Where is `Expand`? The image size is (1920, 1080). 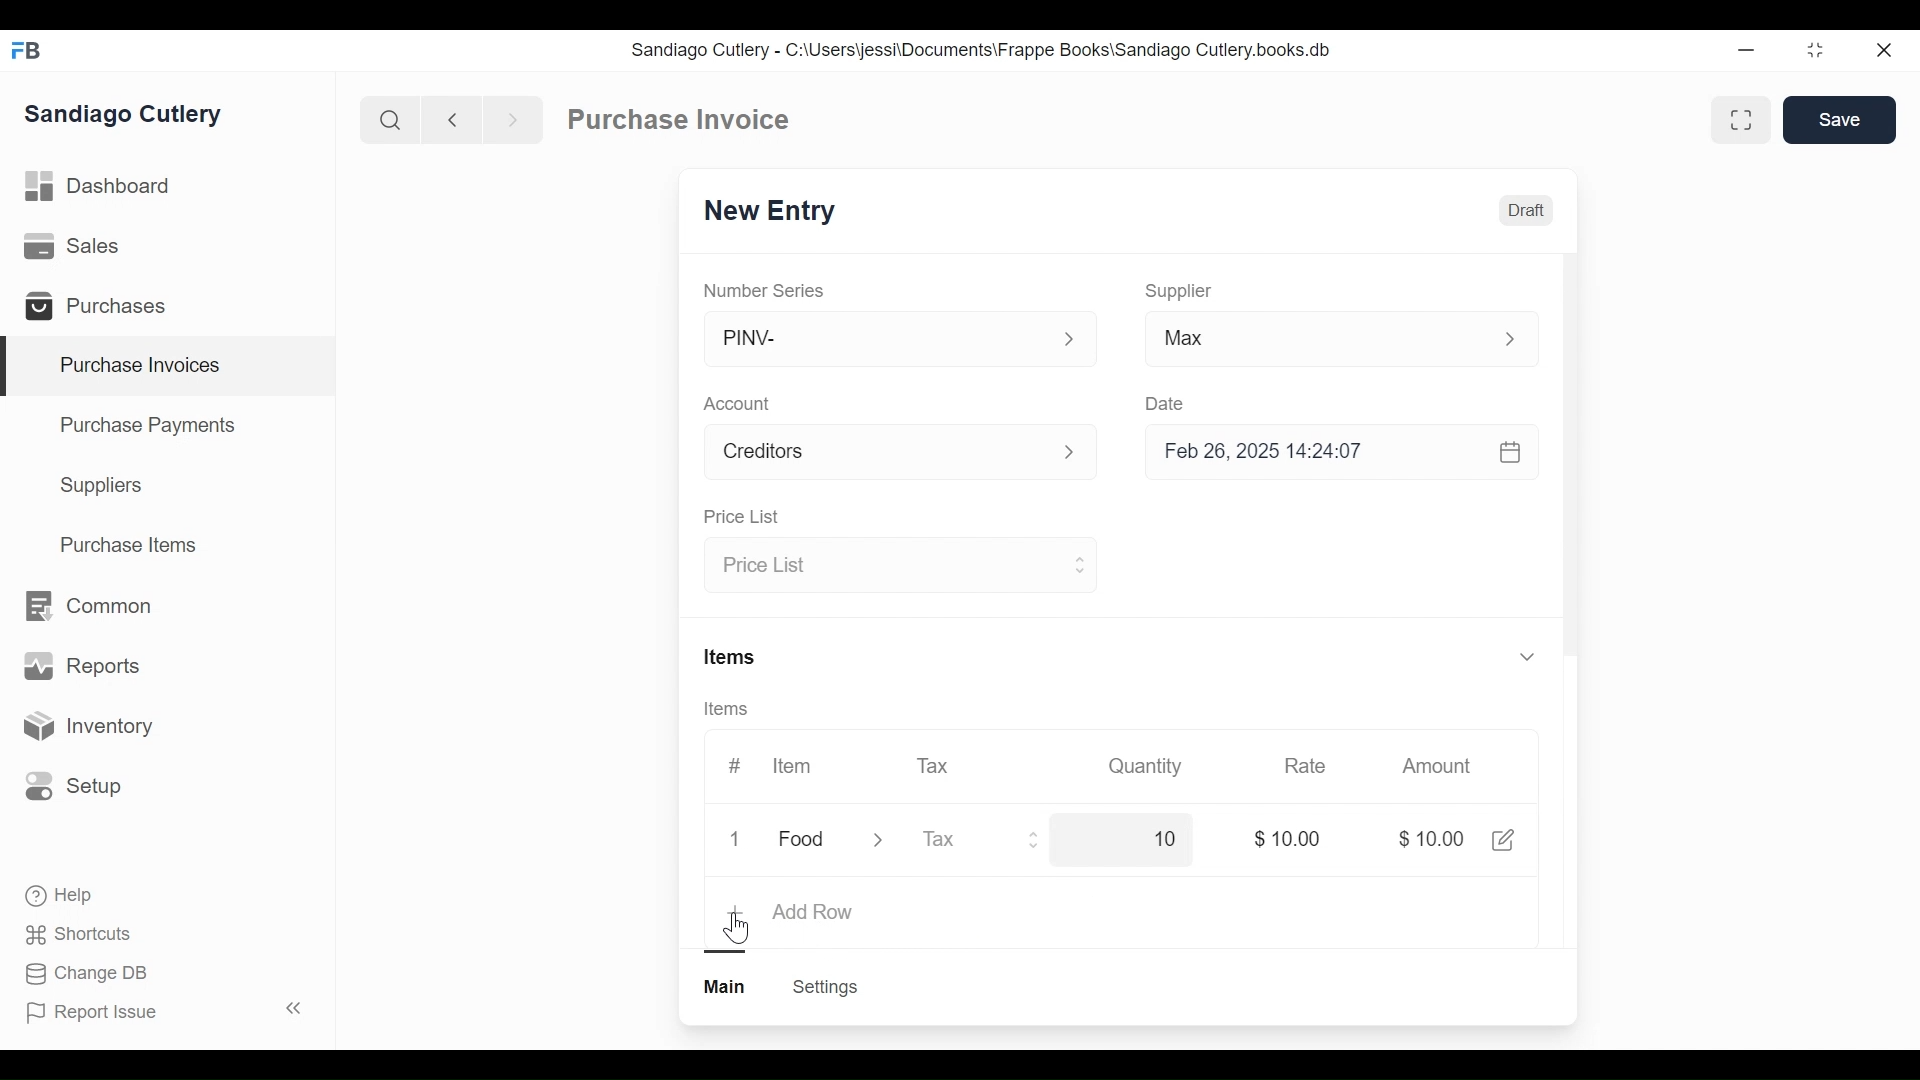
Expand is located at coordinates (1081, 454).